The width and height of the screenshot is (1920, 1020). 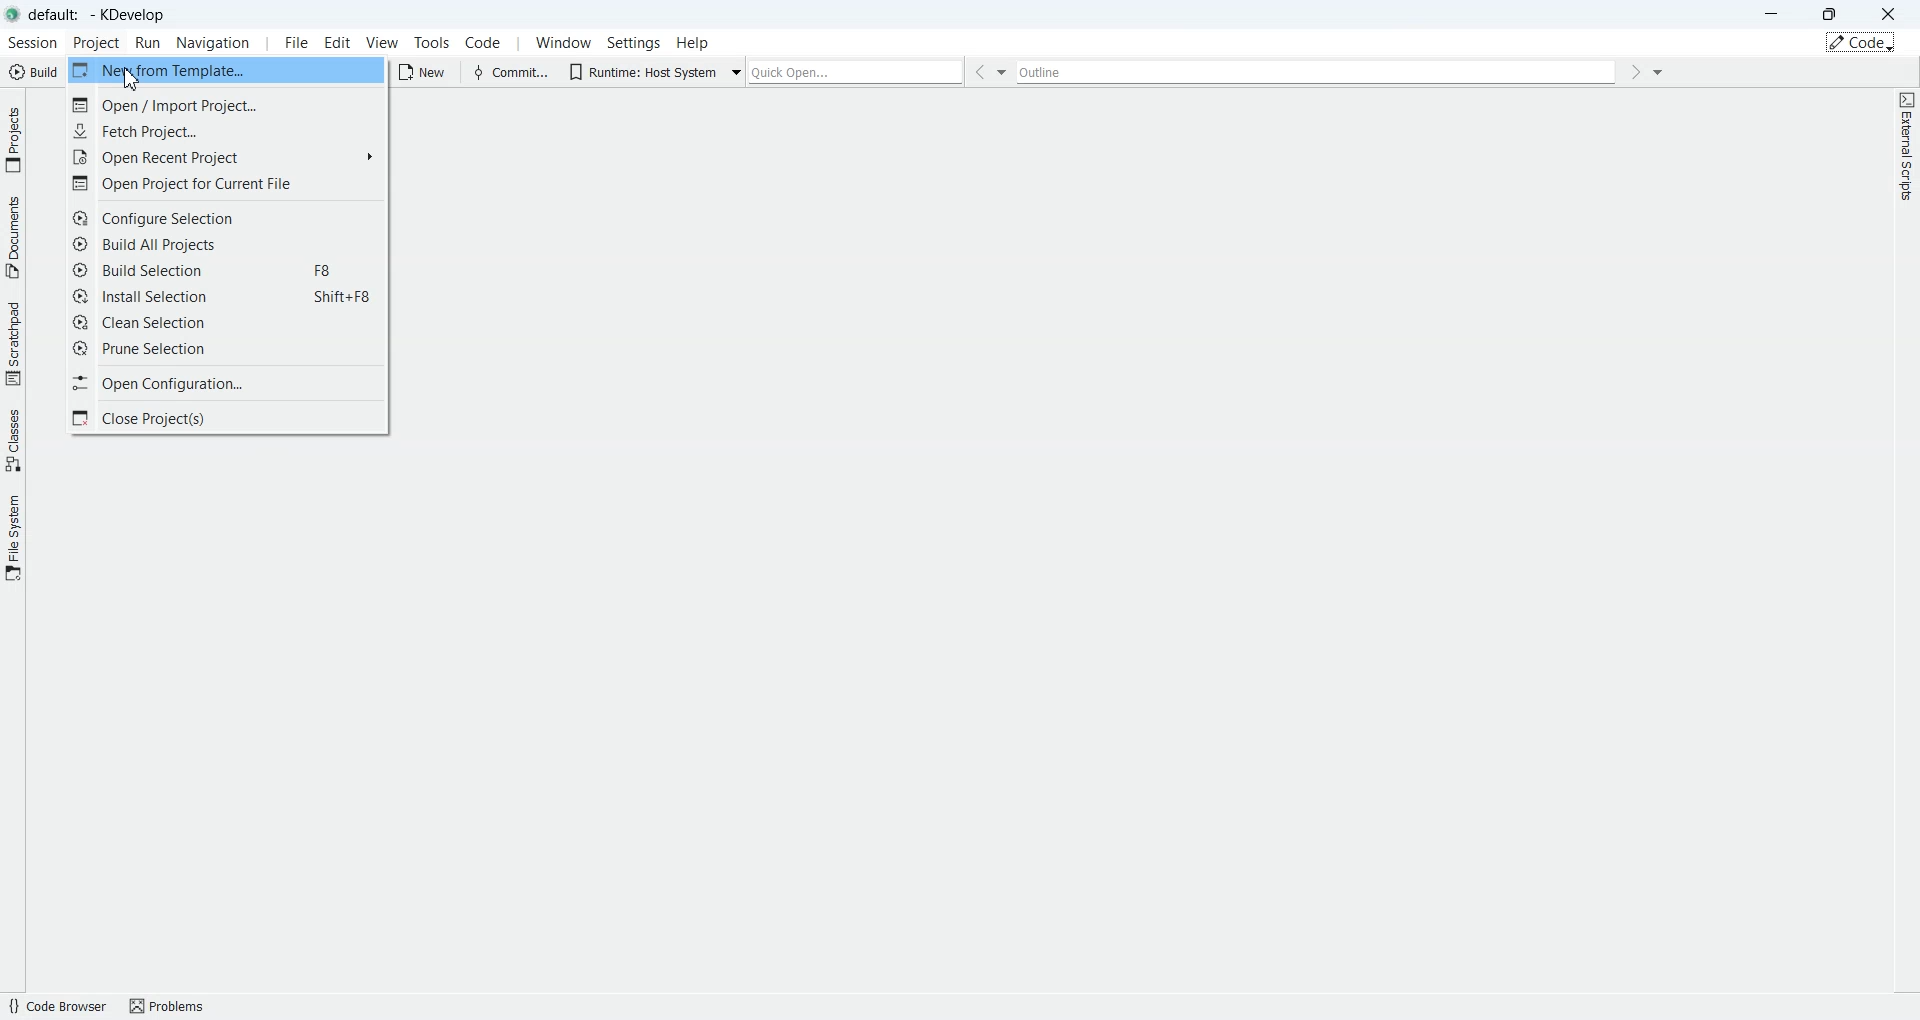 I want to click on Maximize, so click(x=1831, y=12).